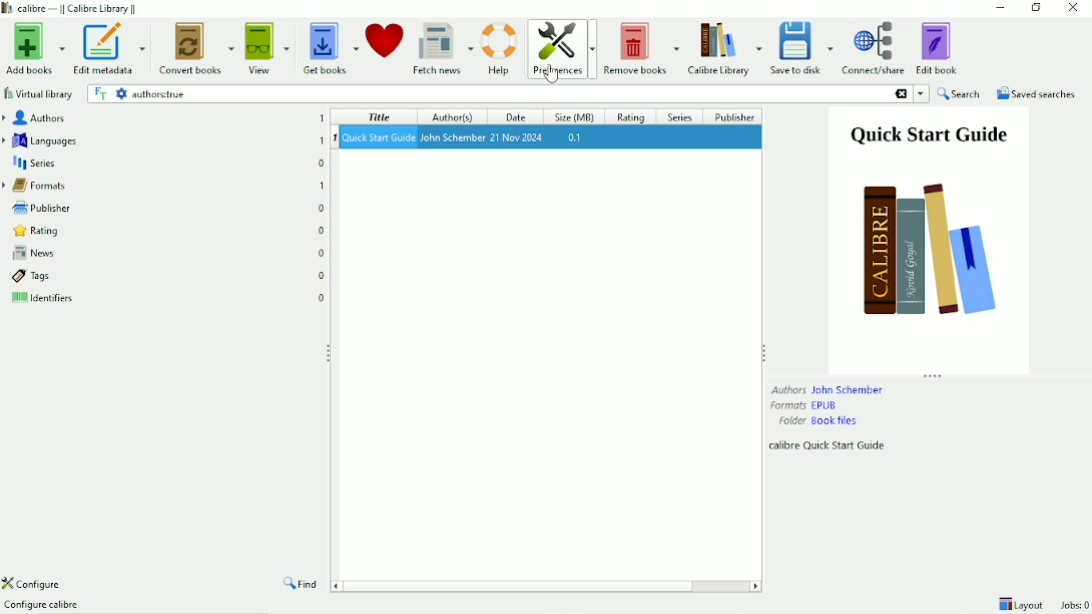 The width and height of the screenshot is (1092, 614). What do you see at coordinates (785, 406) in the screenshot?
I see `Formats` at bounding box center [785, 406].